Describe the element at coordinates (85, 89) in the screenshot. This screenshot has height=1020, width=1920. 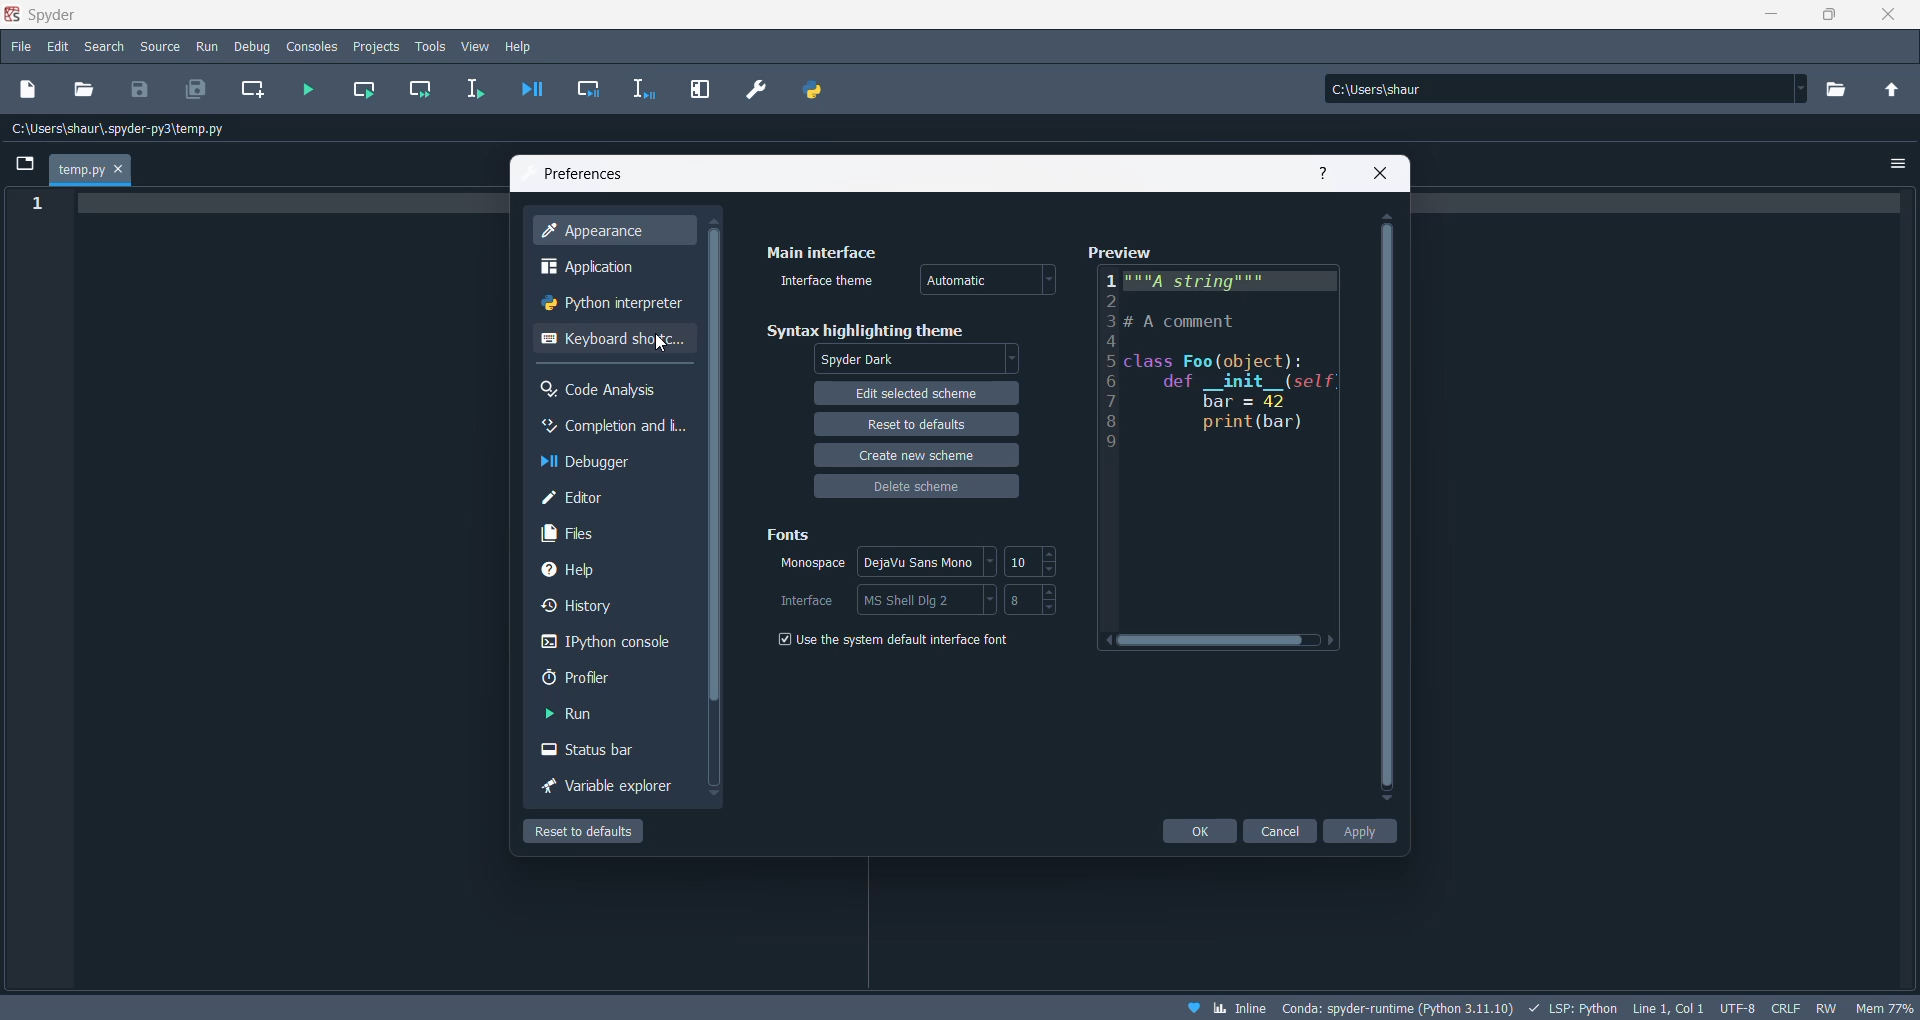
I see `open` at that location.